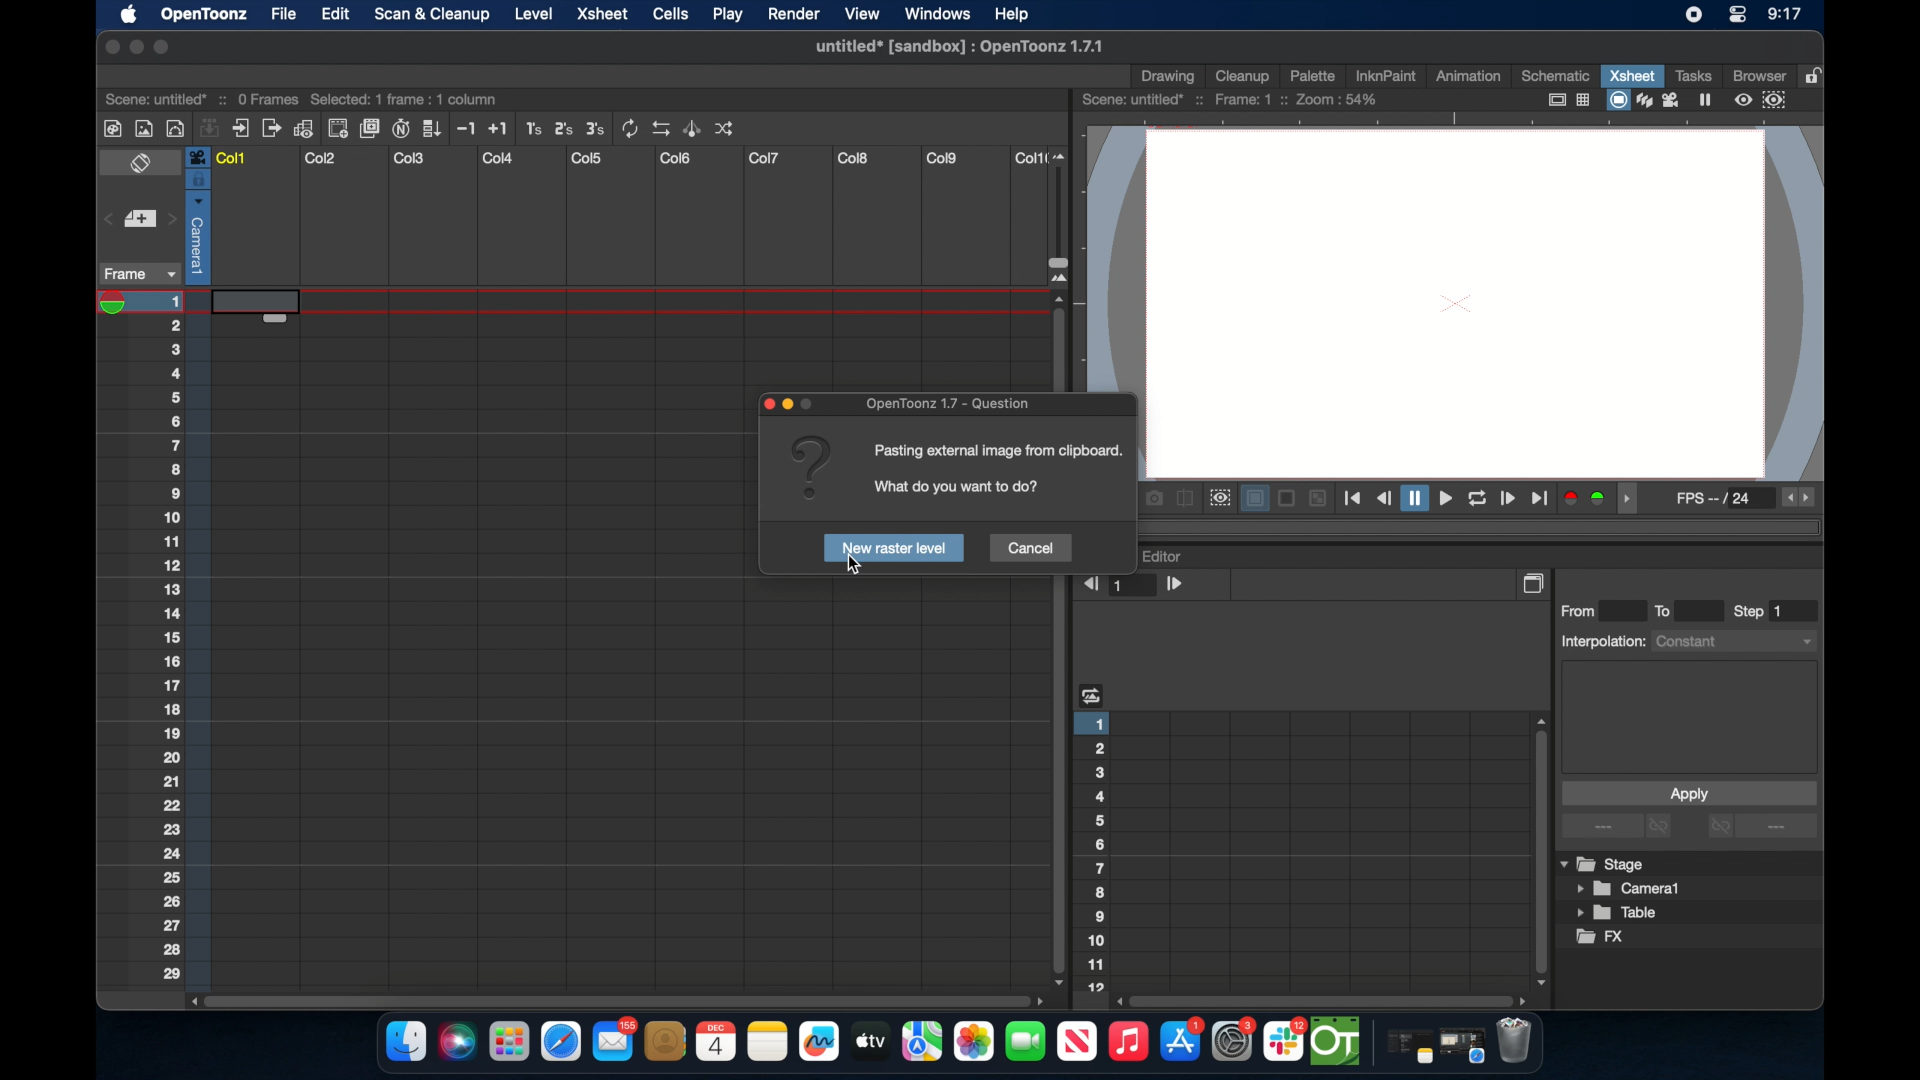 Image resolution: width=1920 pixels, height=1080 pixels. I want to click on function editor, so click(1164, 554).